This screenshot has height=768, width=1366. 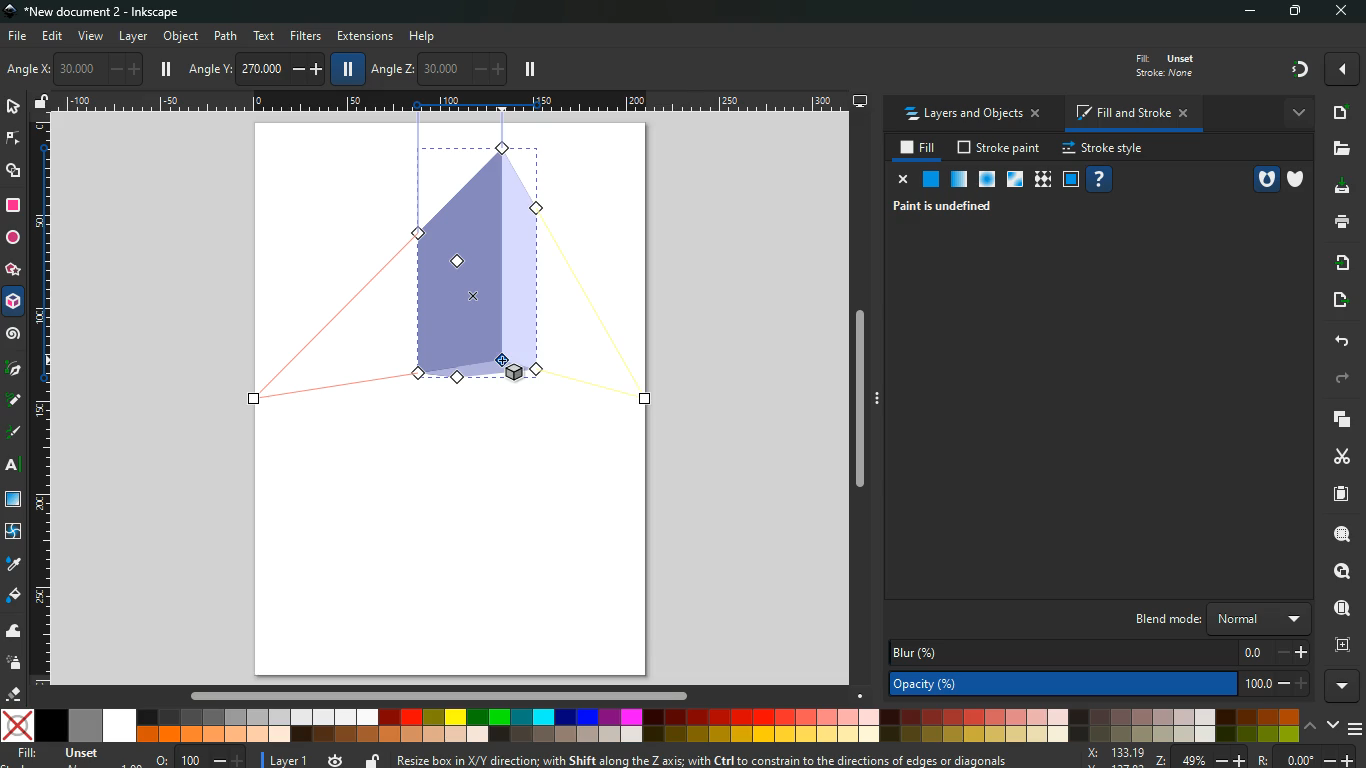 What do you see at coordinates (1334, 726) in the screenshot?
I see `down` at bounding box center [1334, 726].